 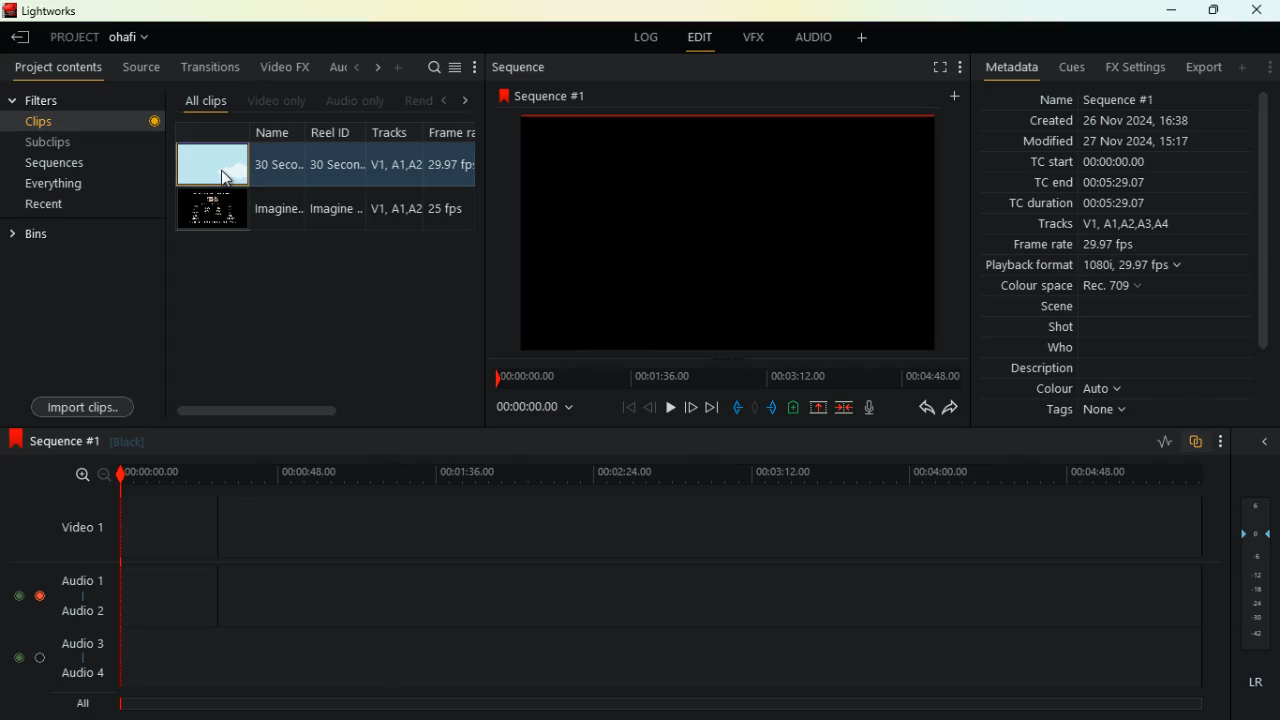 What do you see at coordinates (873, 405) in the screenshot?
I see `mic` at bounding box center [873, 405].